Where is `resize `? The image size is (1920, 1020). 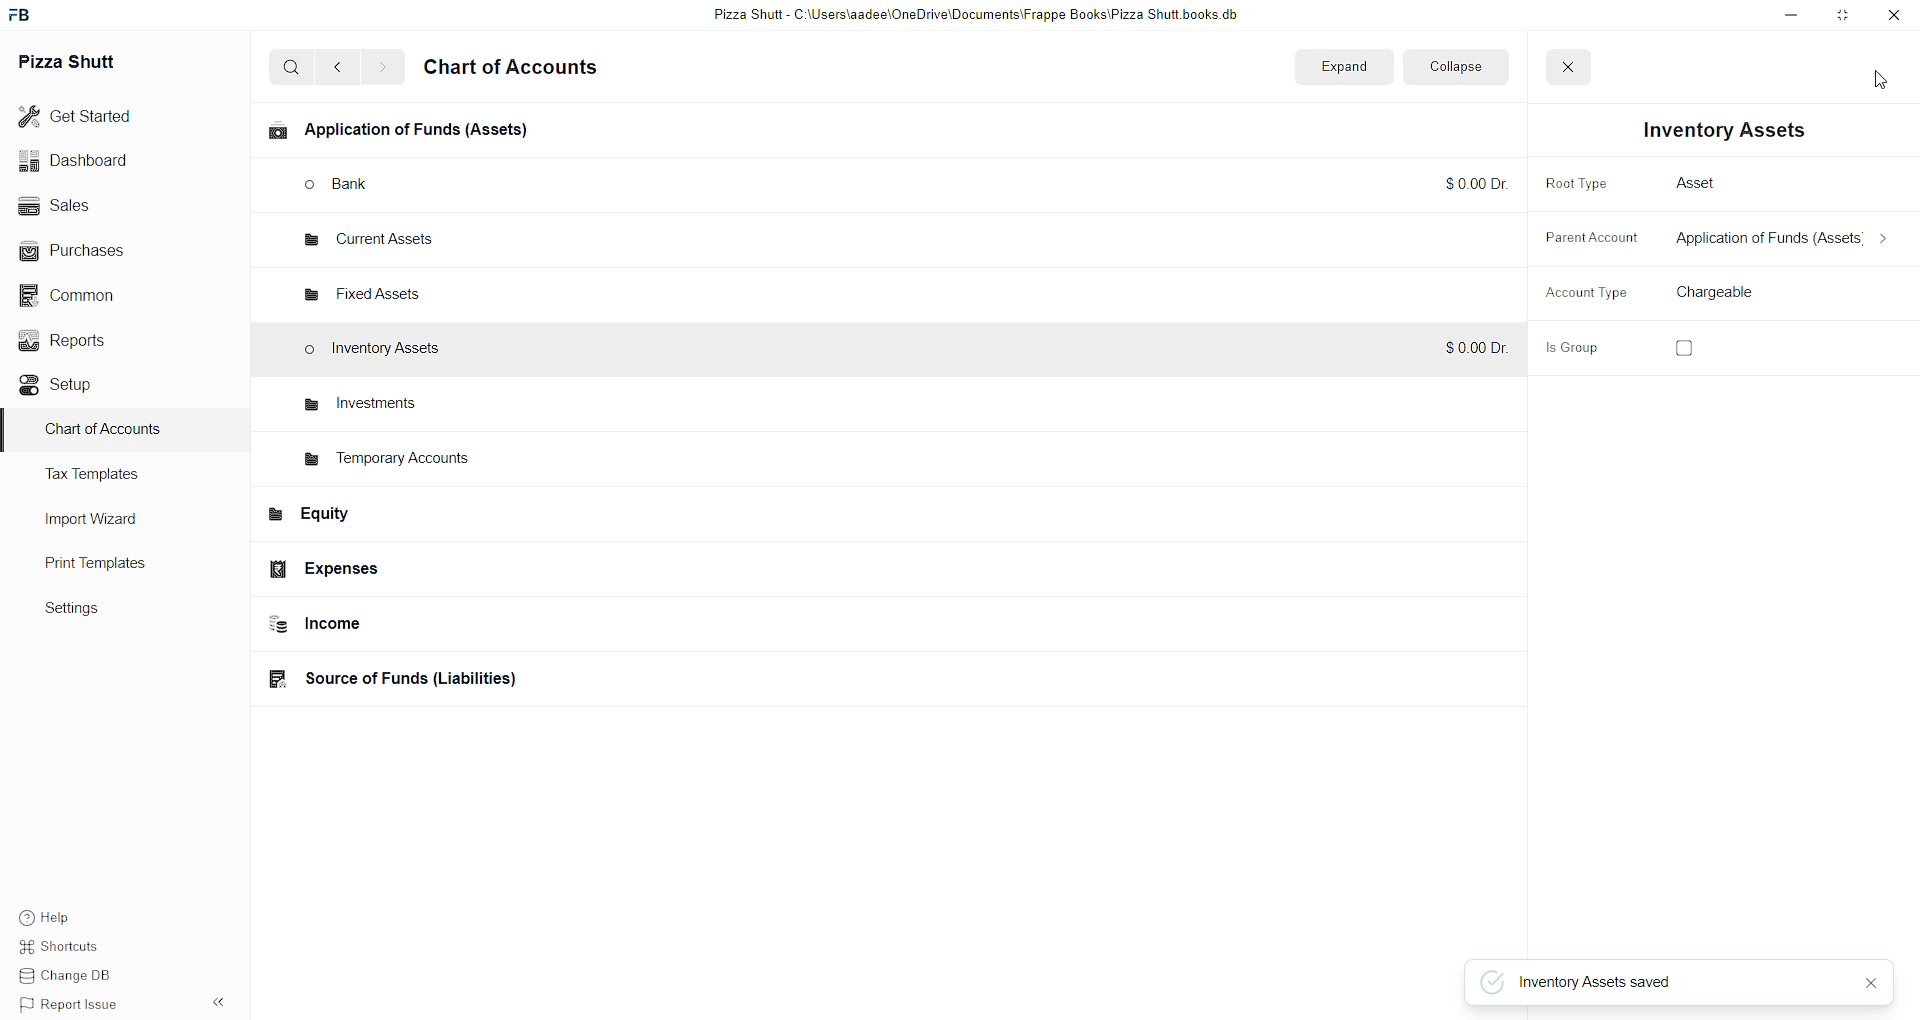 resize  is located at coordinates (1843, 17).